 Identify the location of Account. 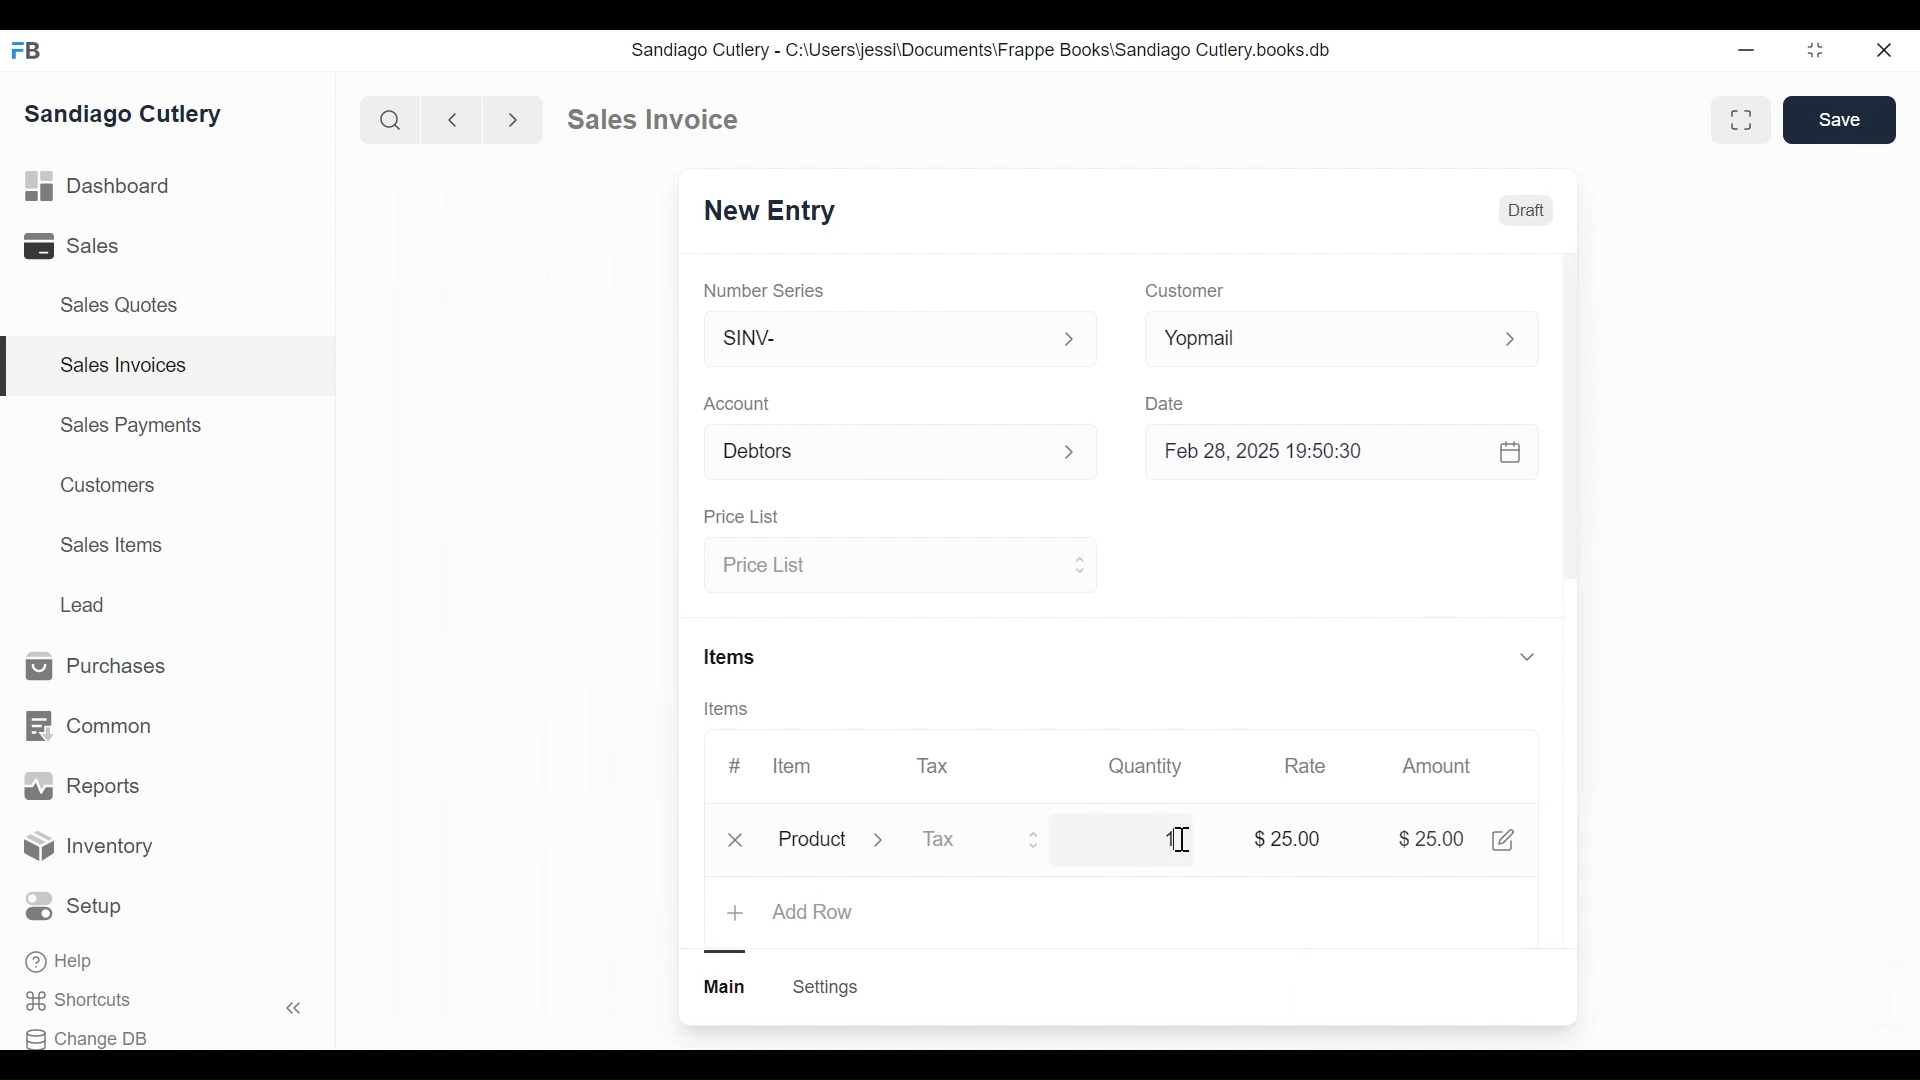
(738, 403).